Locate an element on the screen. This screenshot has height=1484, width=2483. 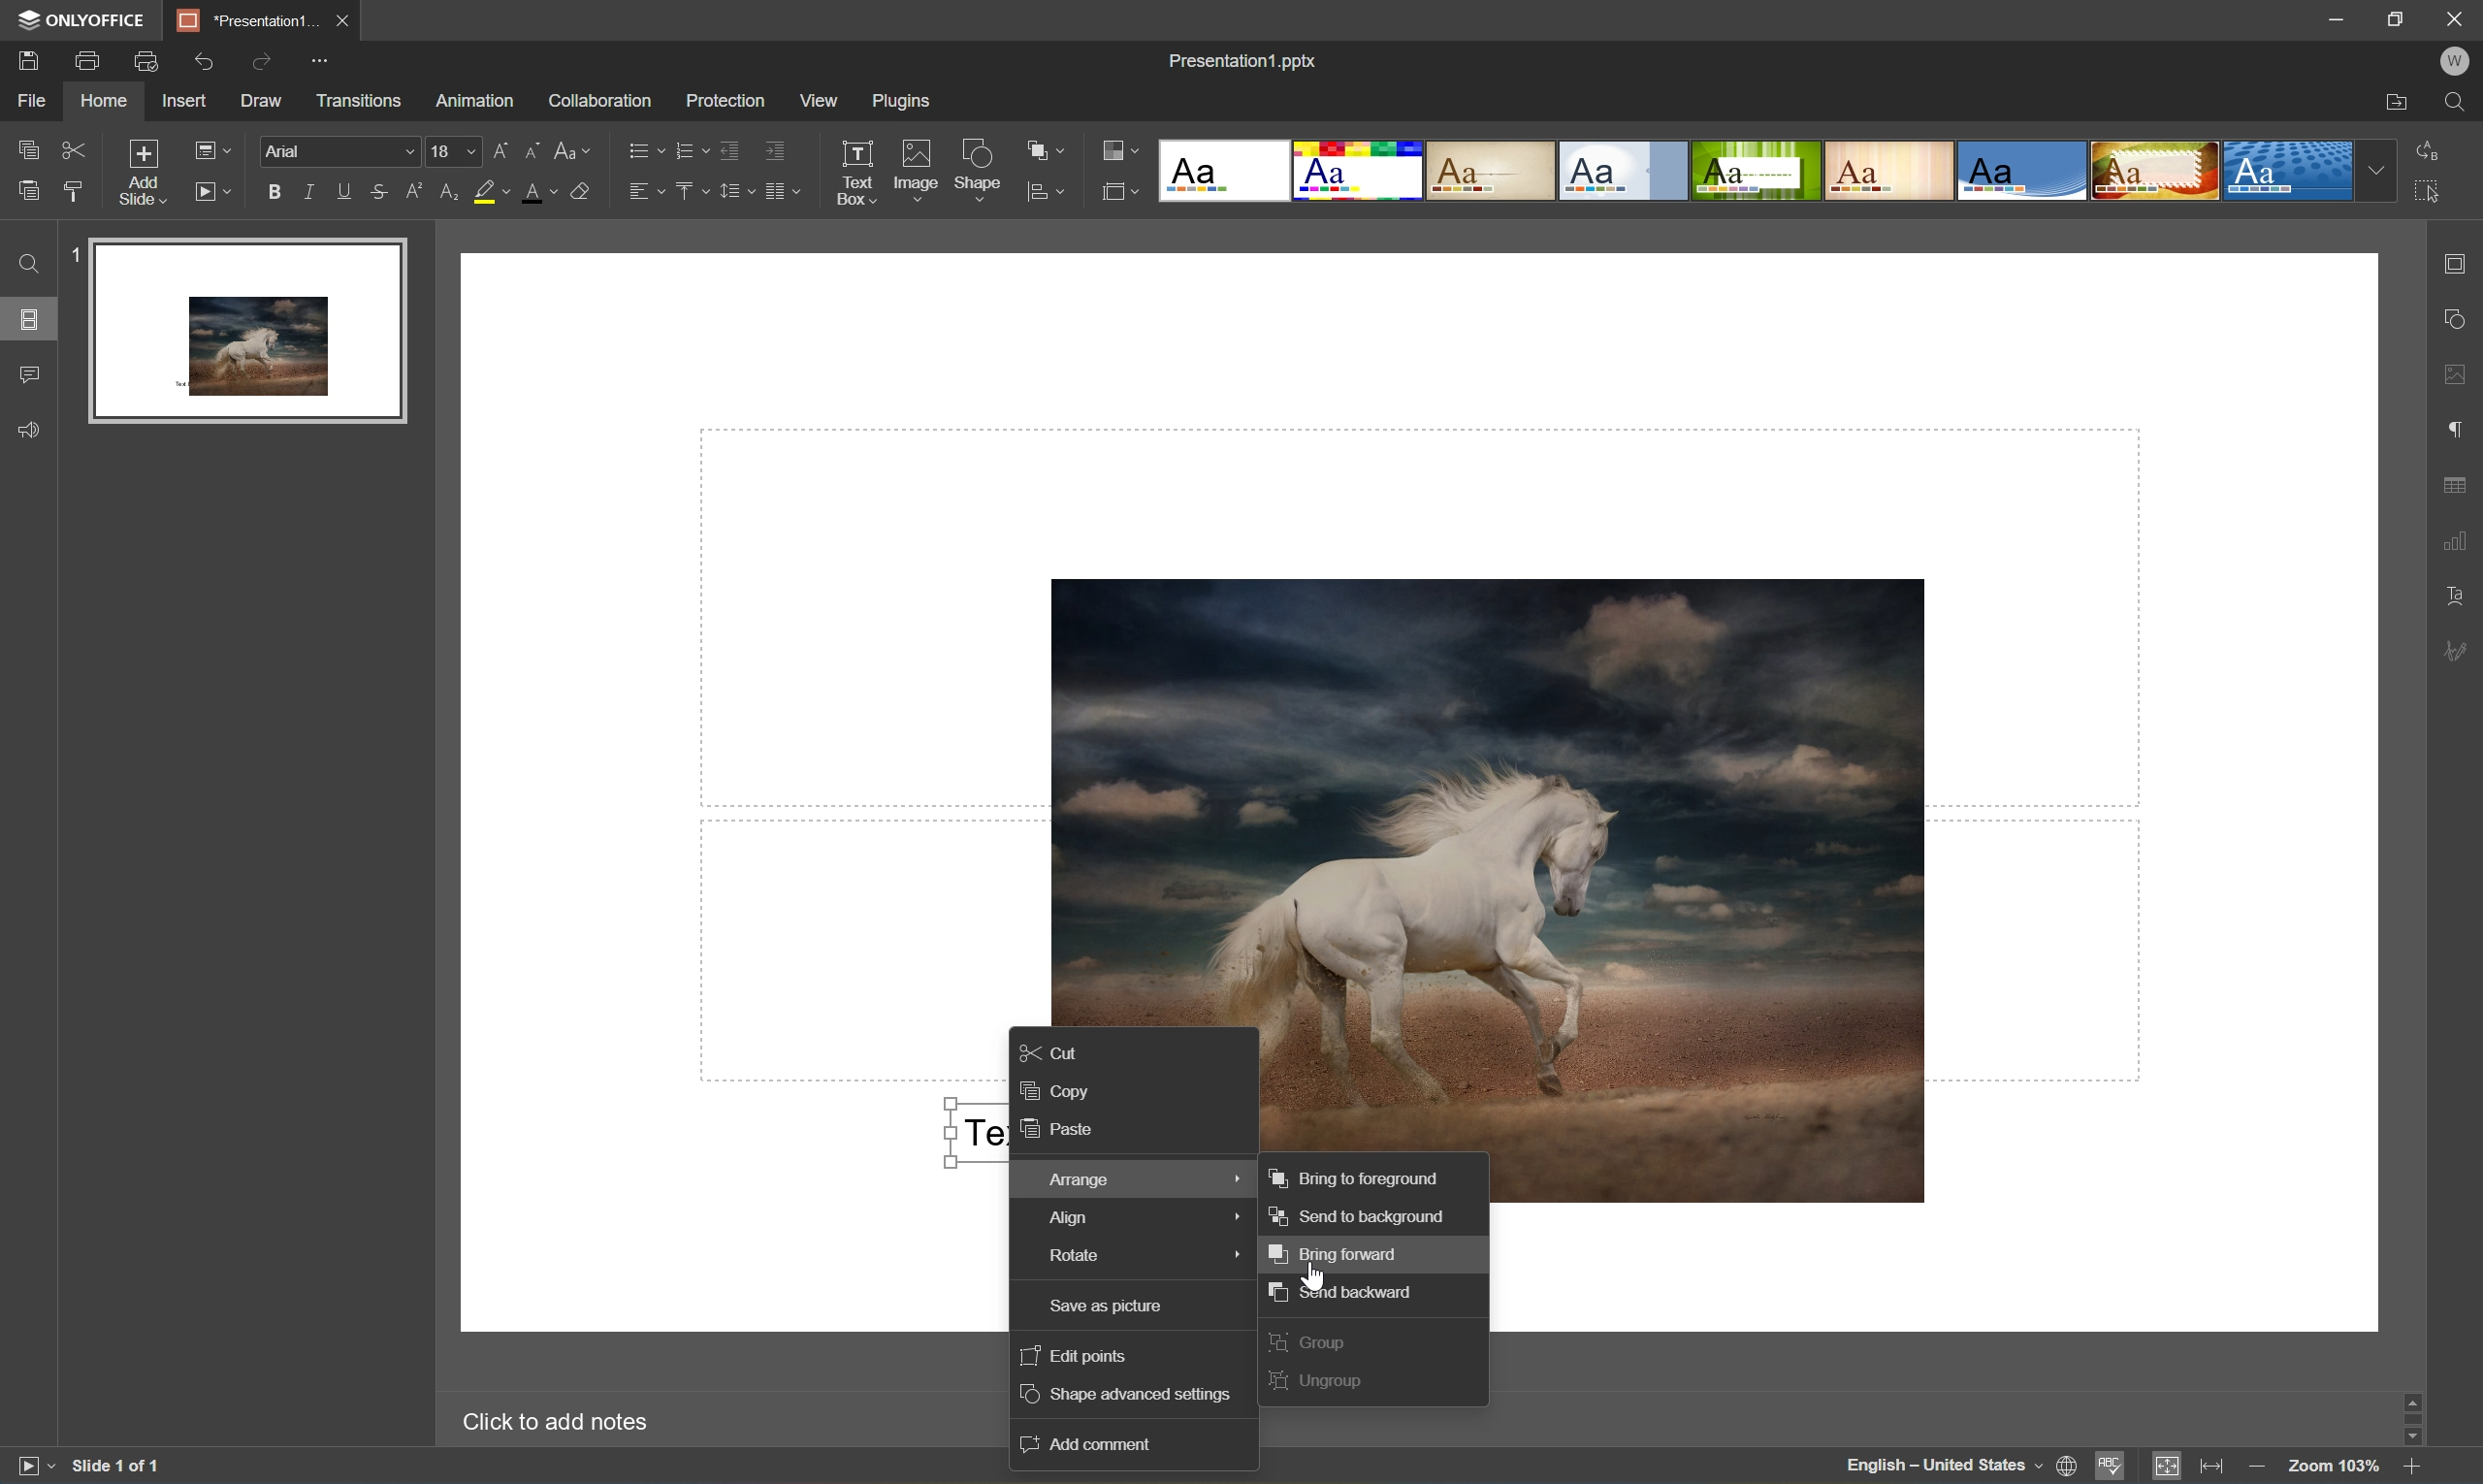
Insert columns is located at coordinates (782, 189).